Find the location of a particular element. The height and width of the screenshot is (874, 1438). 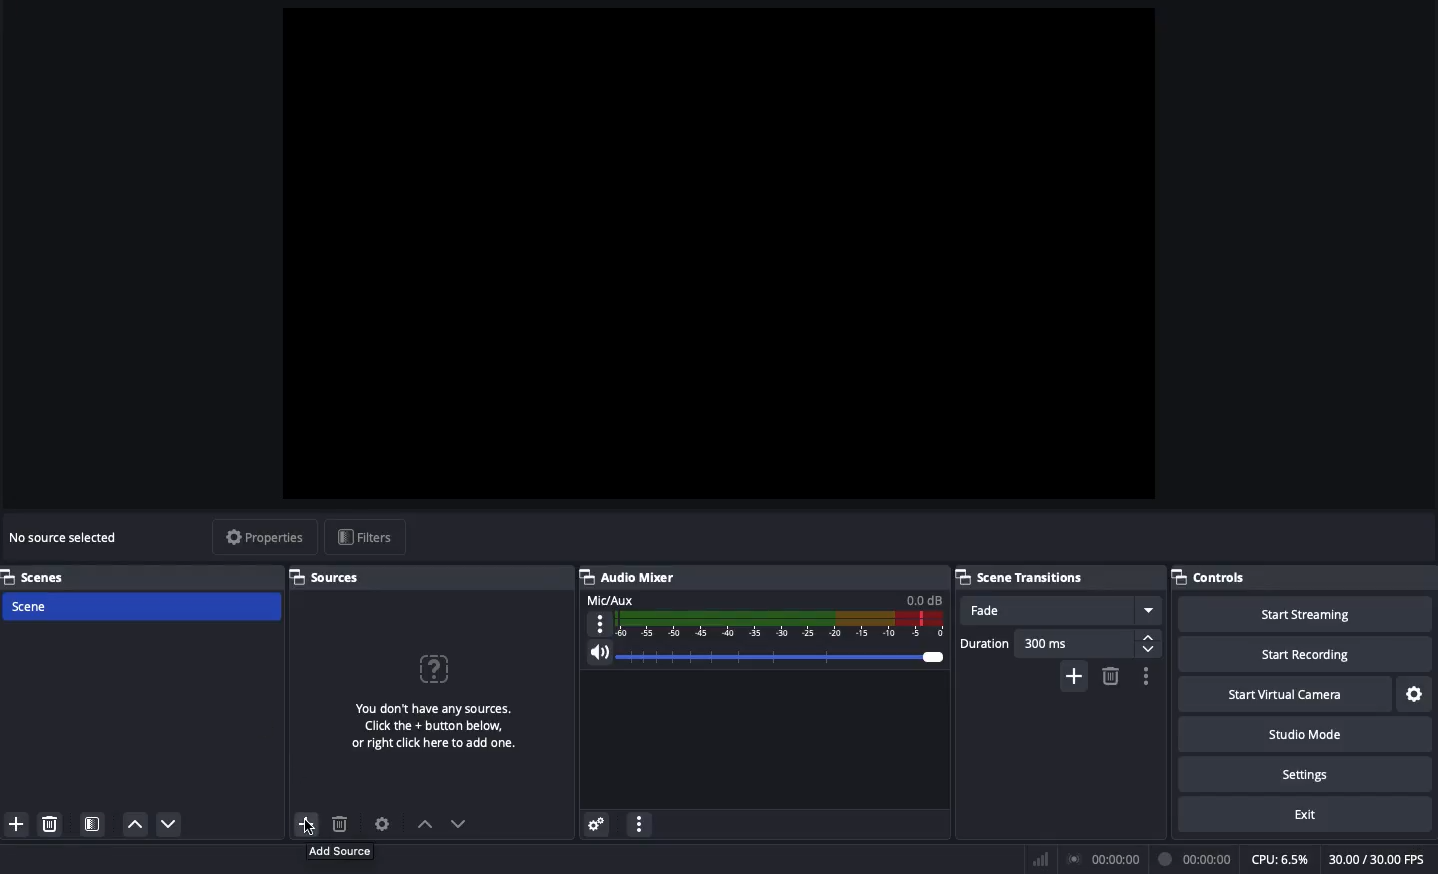

options is located at coordinates (639, 826).